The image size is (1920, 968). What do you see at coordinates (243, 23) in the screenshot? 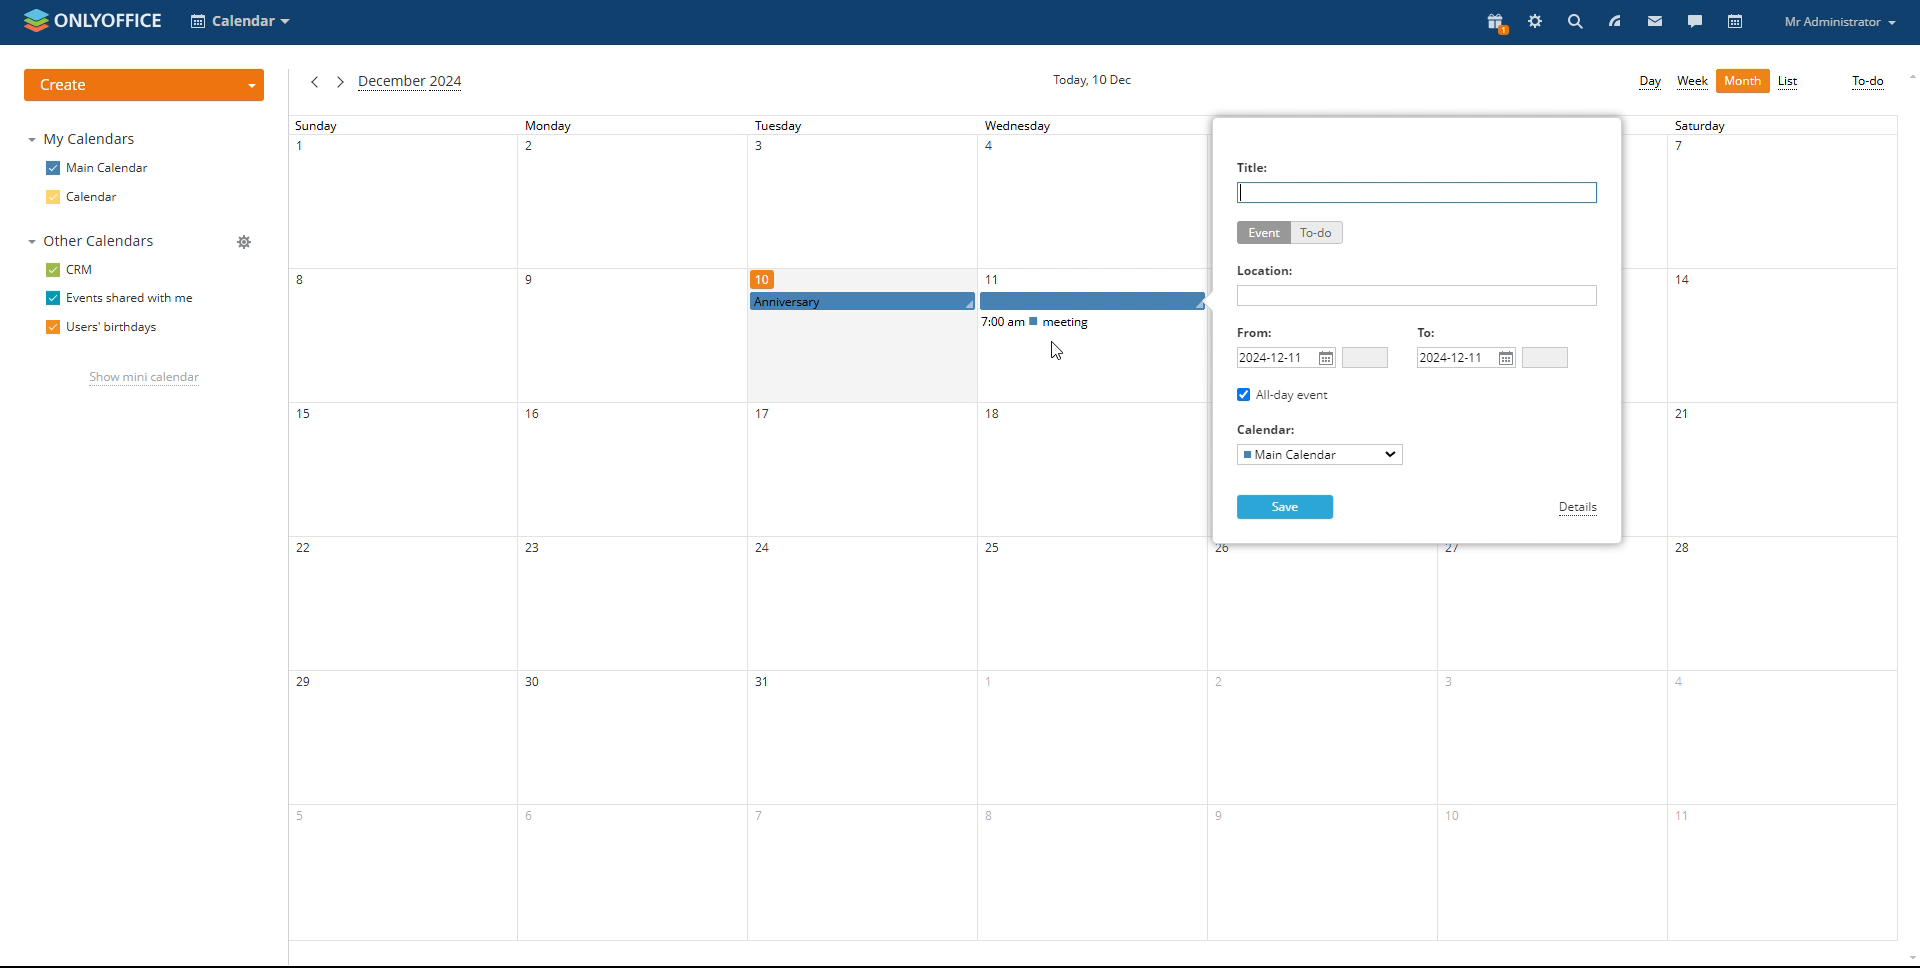
I see `select application` at bounding box center [243, 23].